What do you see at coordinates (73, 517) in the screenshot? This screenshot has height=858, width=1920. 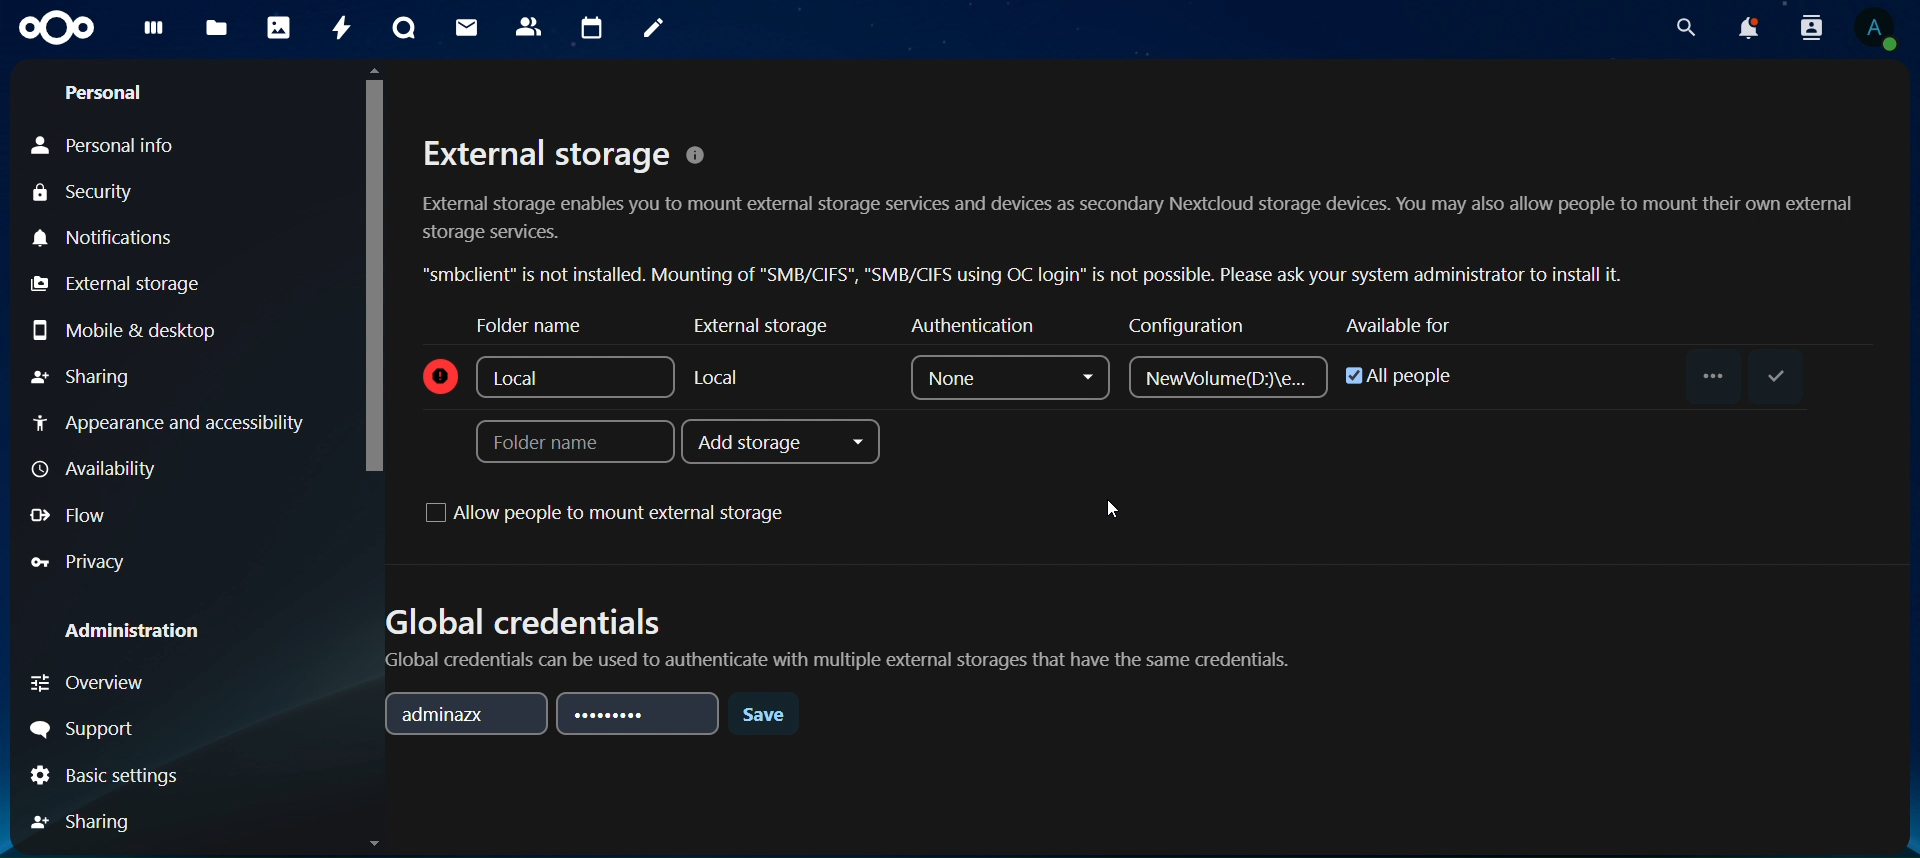 I see `flow` at bounding box center [73, 517].